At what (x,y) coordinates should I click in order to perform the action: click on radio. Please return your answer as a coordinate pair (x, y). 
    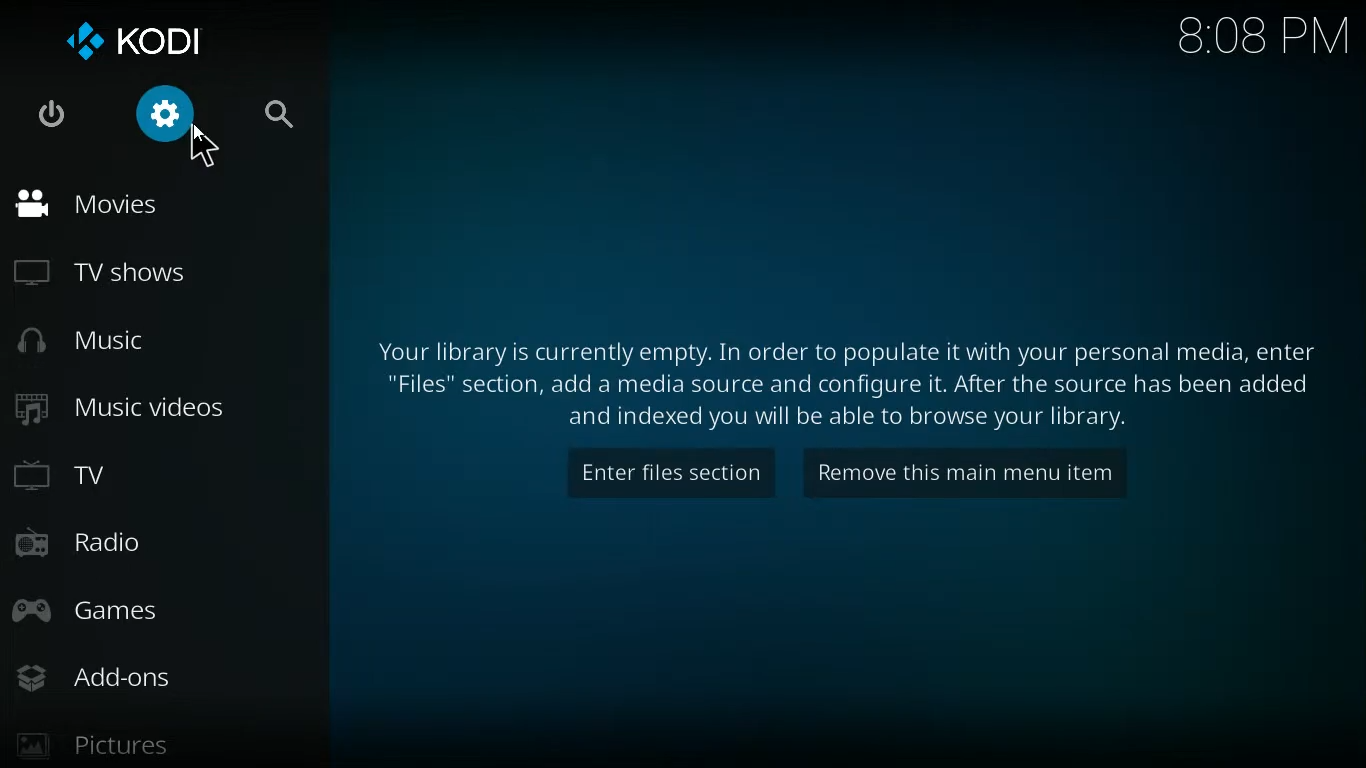
    Looking at the image, I should click on (96, 538).